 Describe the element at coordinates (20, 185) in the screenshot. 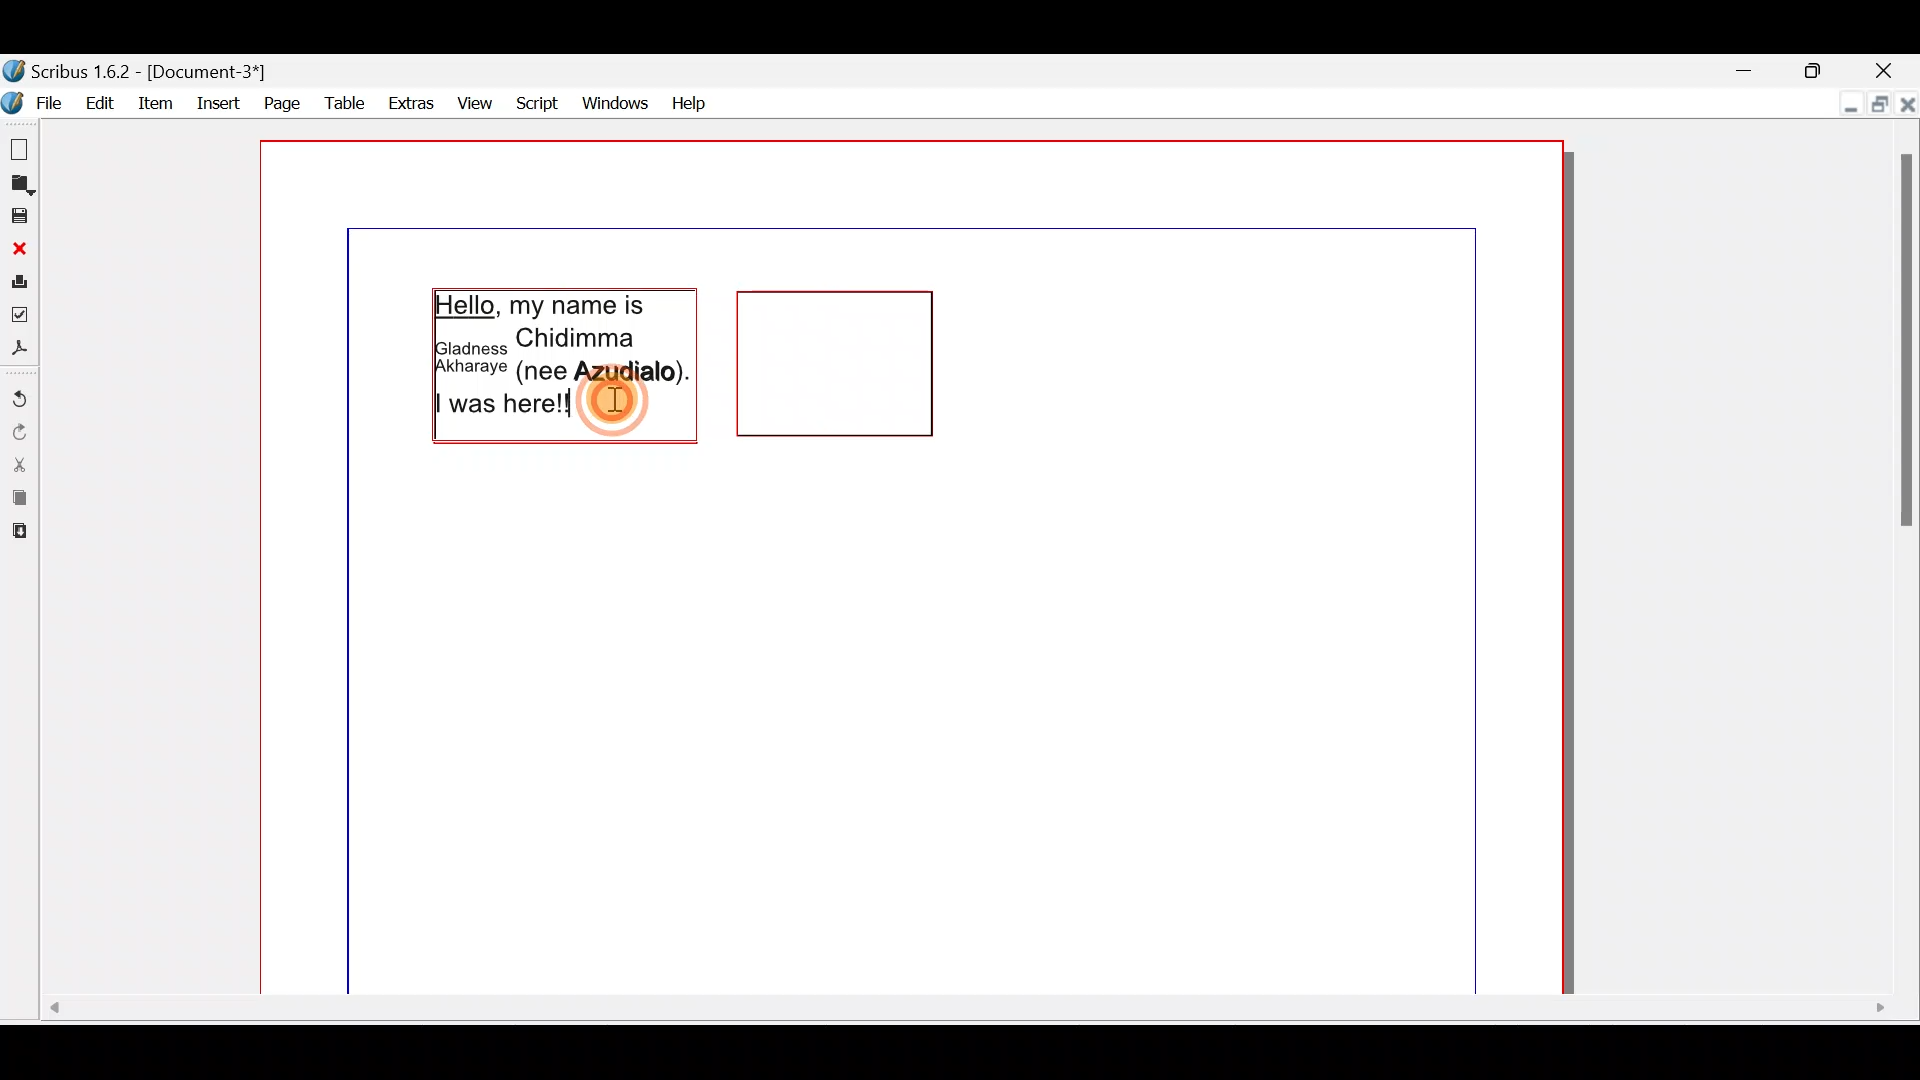

I see `Open` at that location.